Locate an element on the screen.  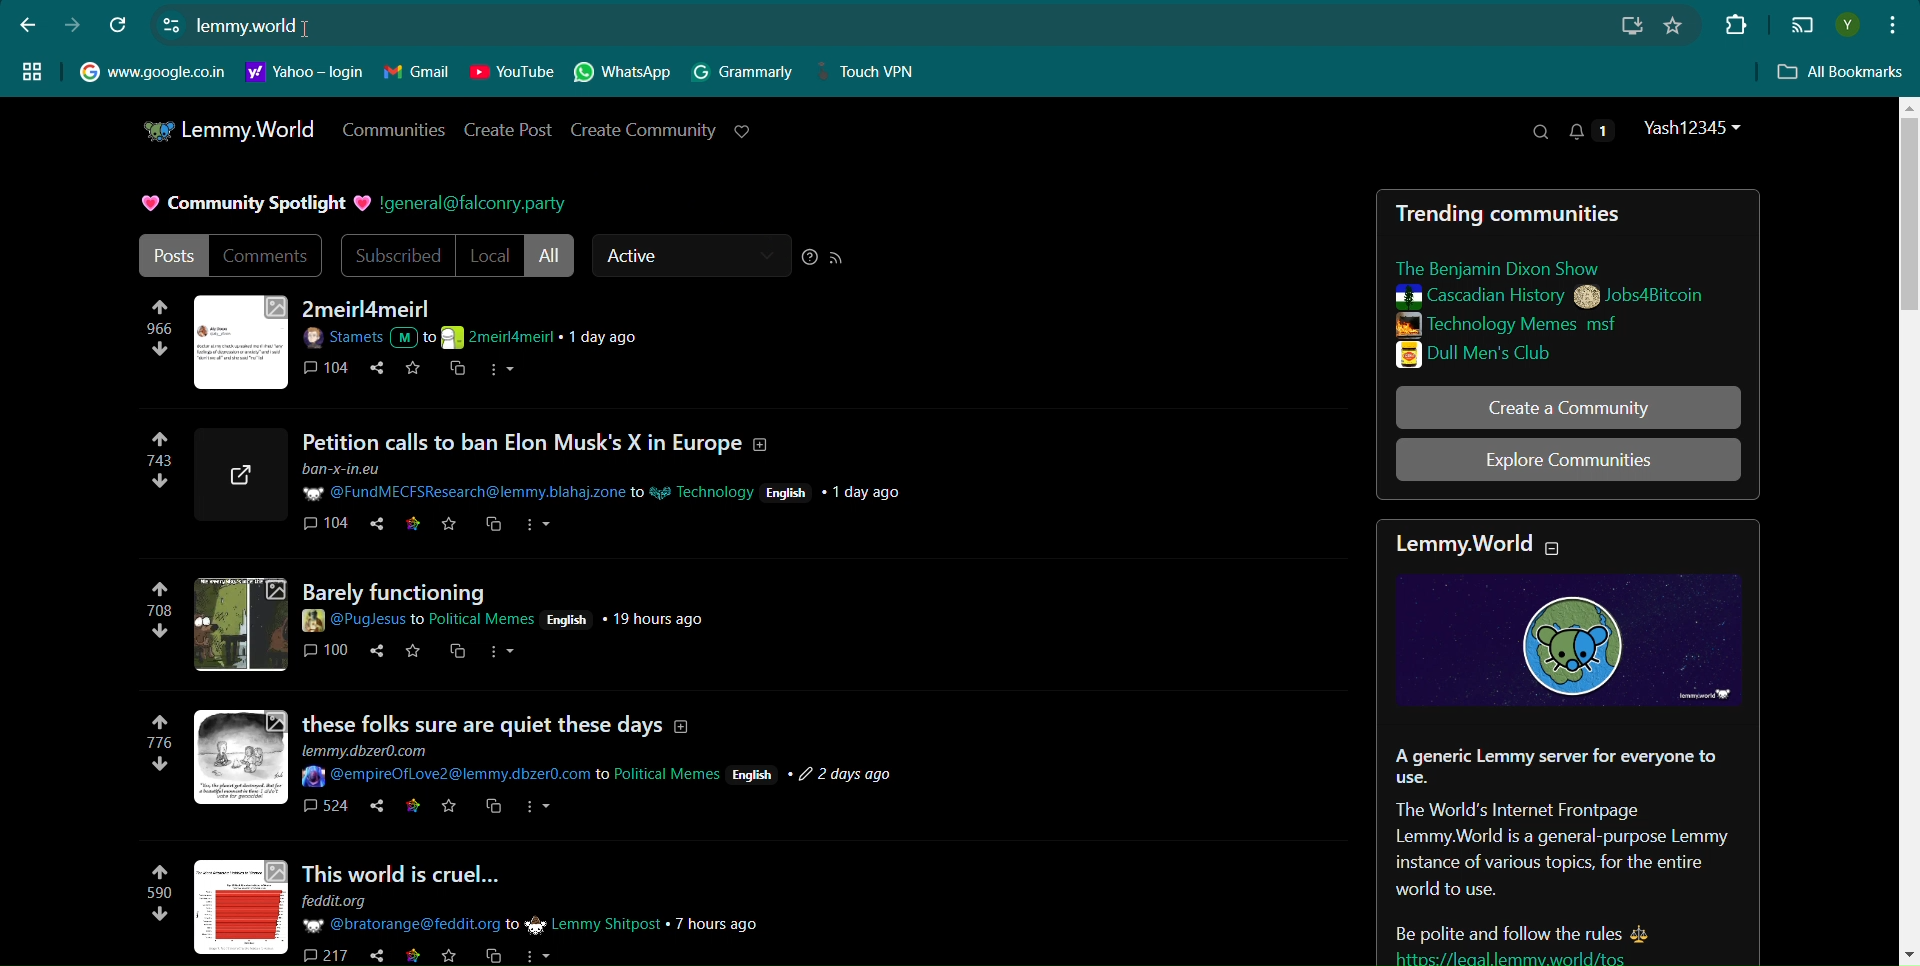
Dbratorange@feddit.org to +e Lemmy Shitpost » 7 hours ago is located at coordinates (532, 924).